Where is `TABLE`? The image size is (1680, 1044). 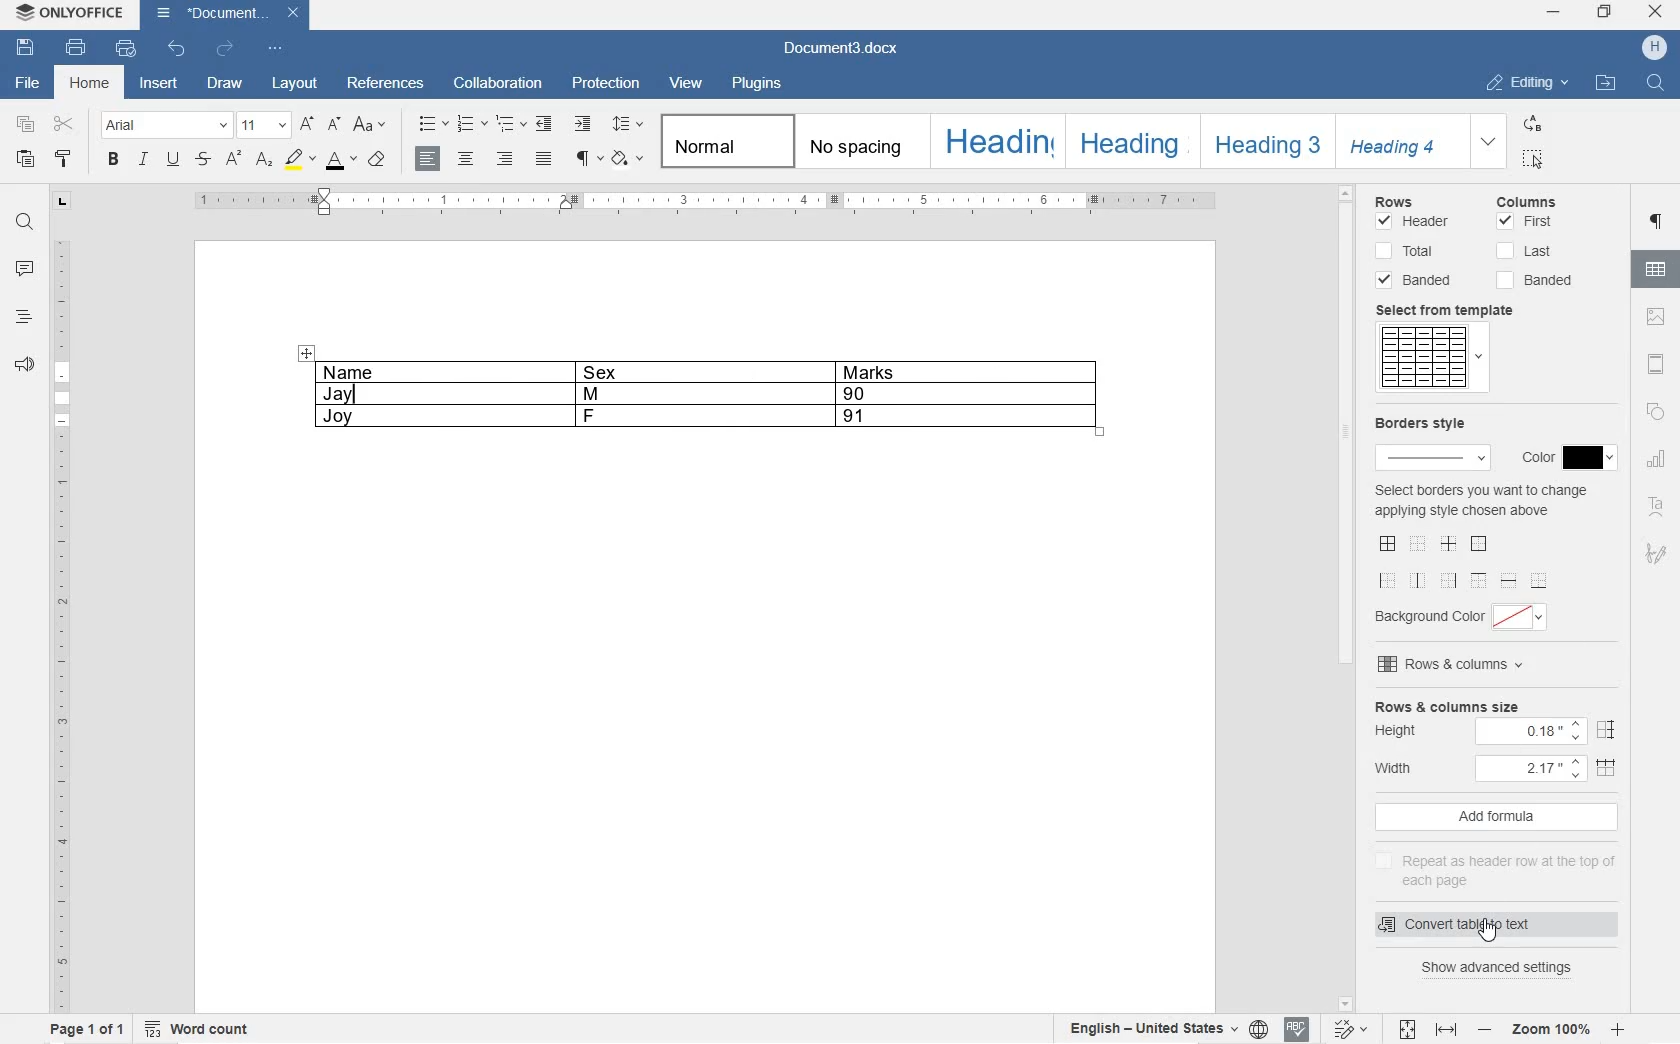 TABLE is located at coordinates (702, 394).